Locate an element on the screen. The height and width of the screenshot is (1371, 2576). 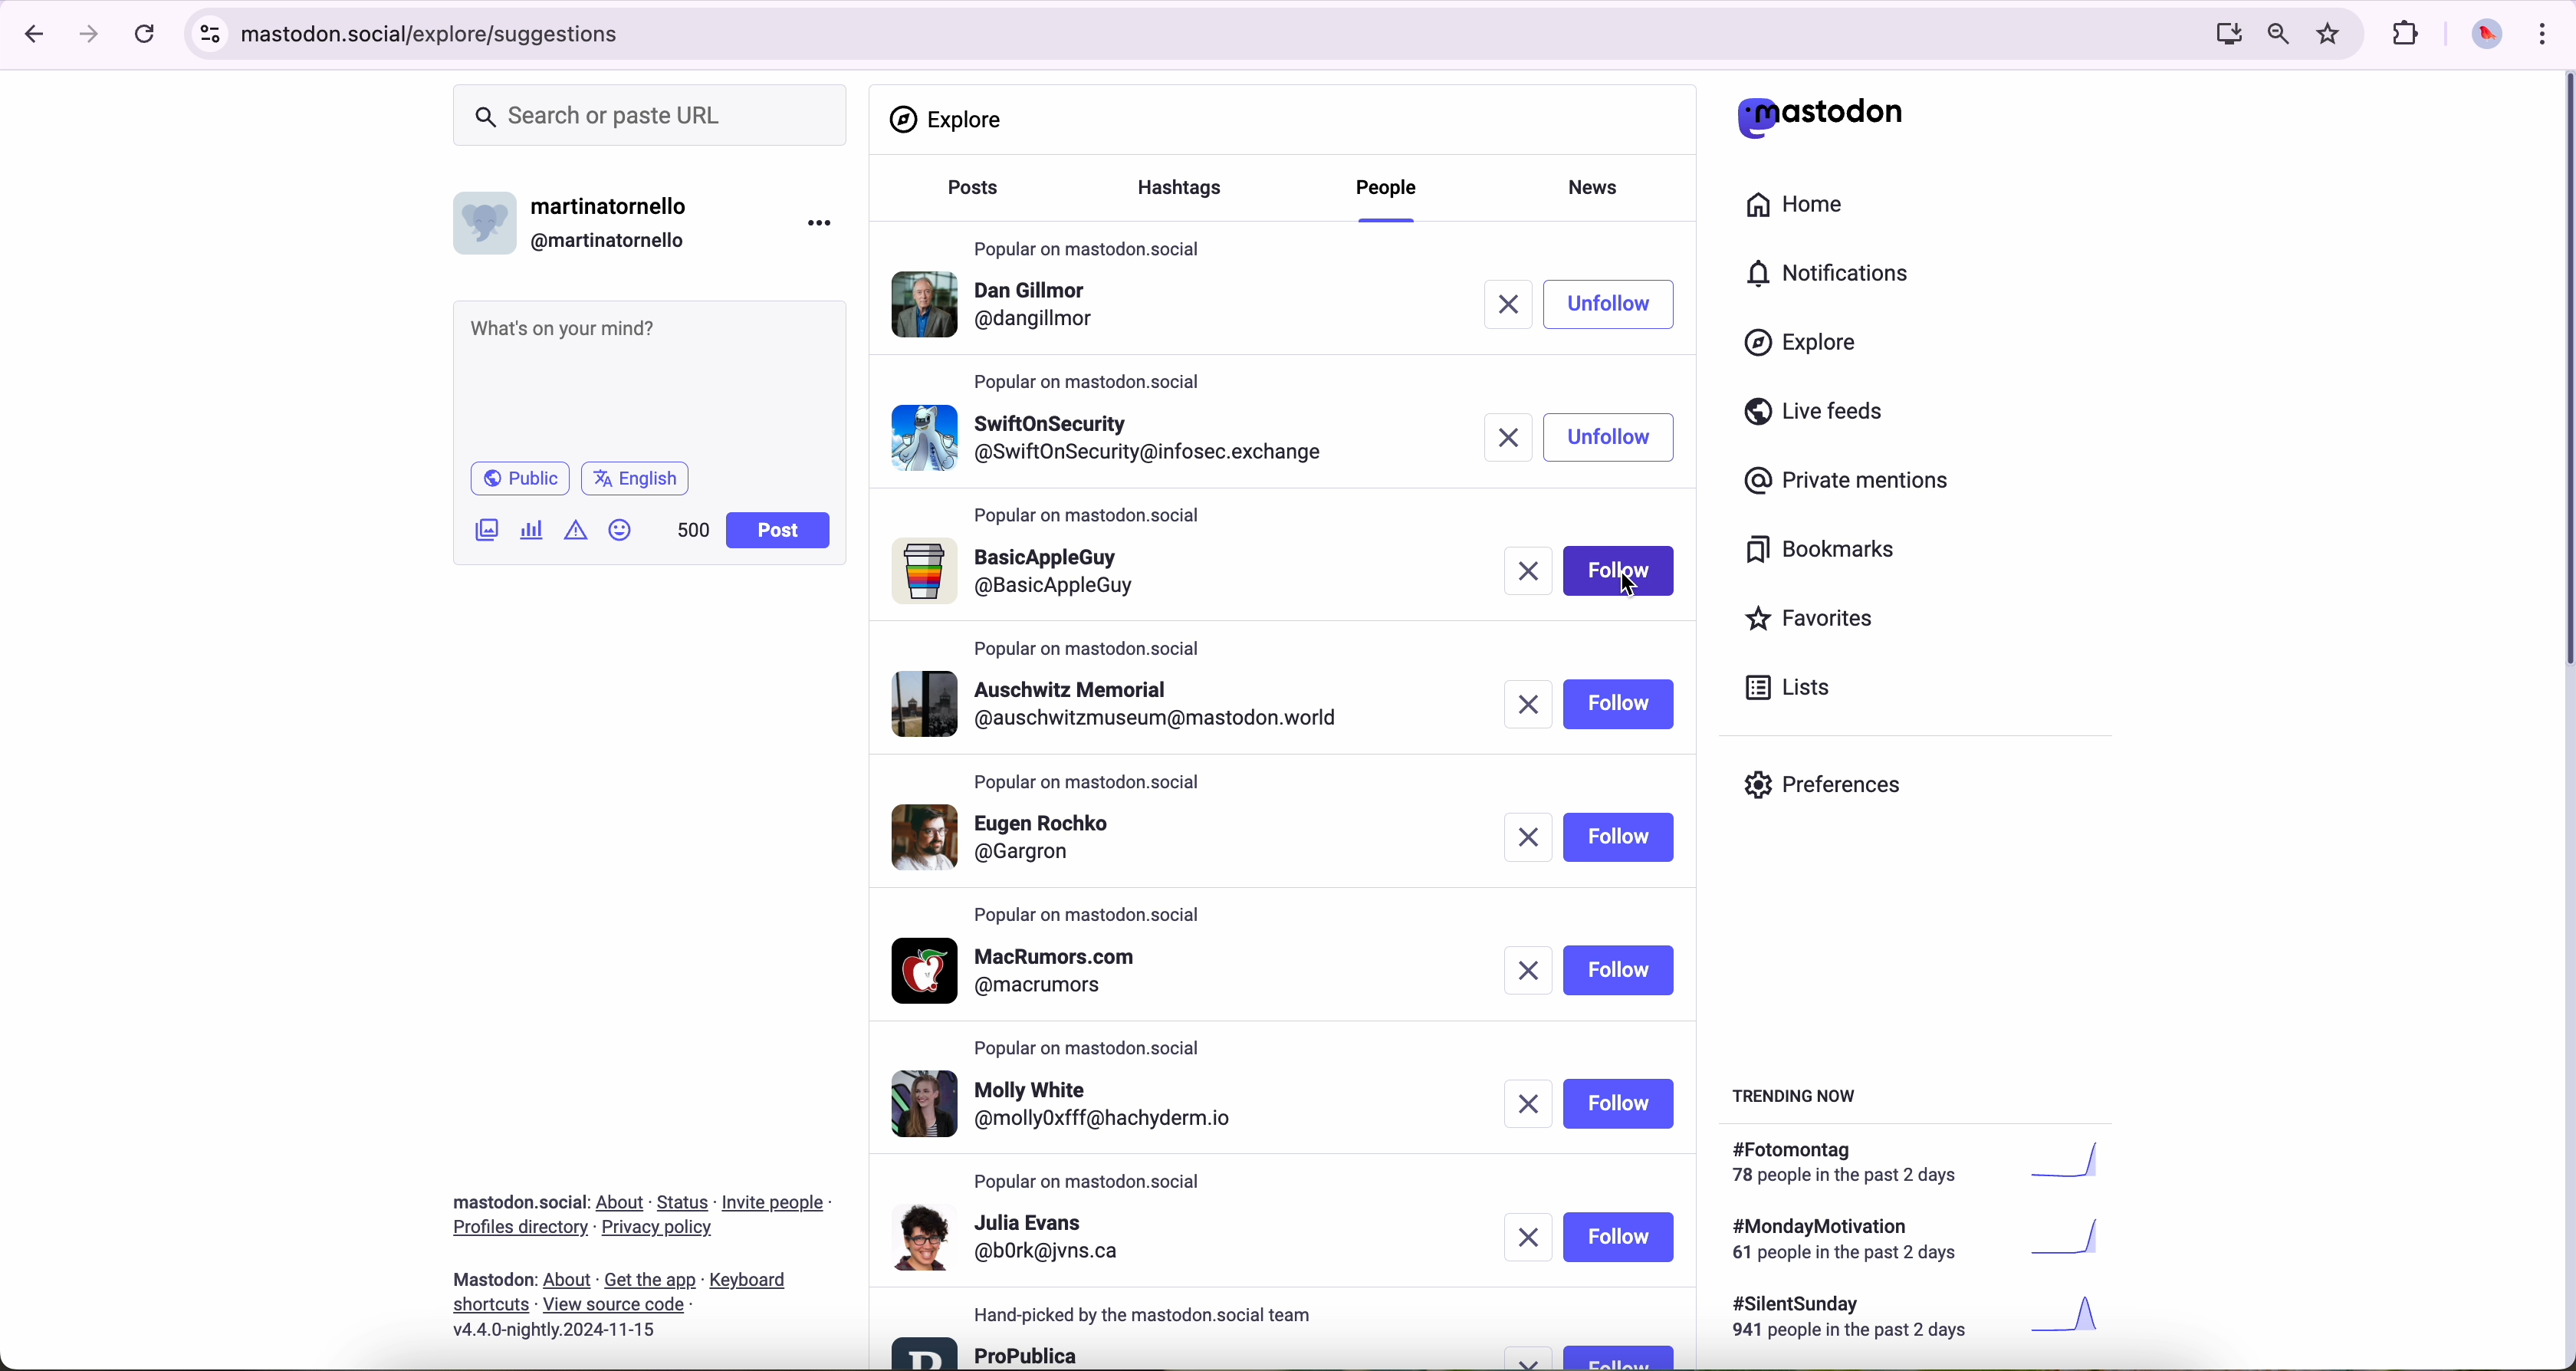
bookmarks is located at coordinates (1821, 553).